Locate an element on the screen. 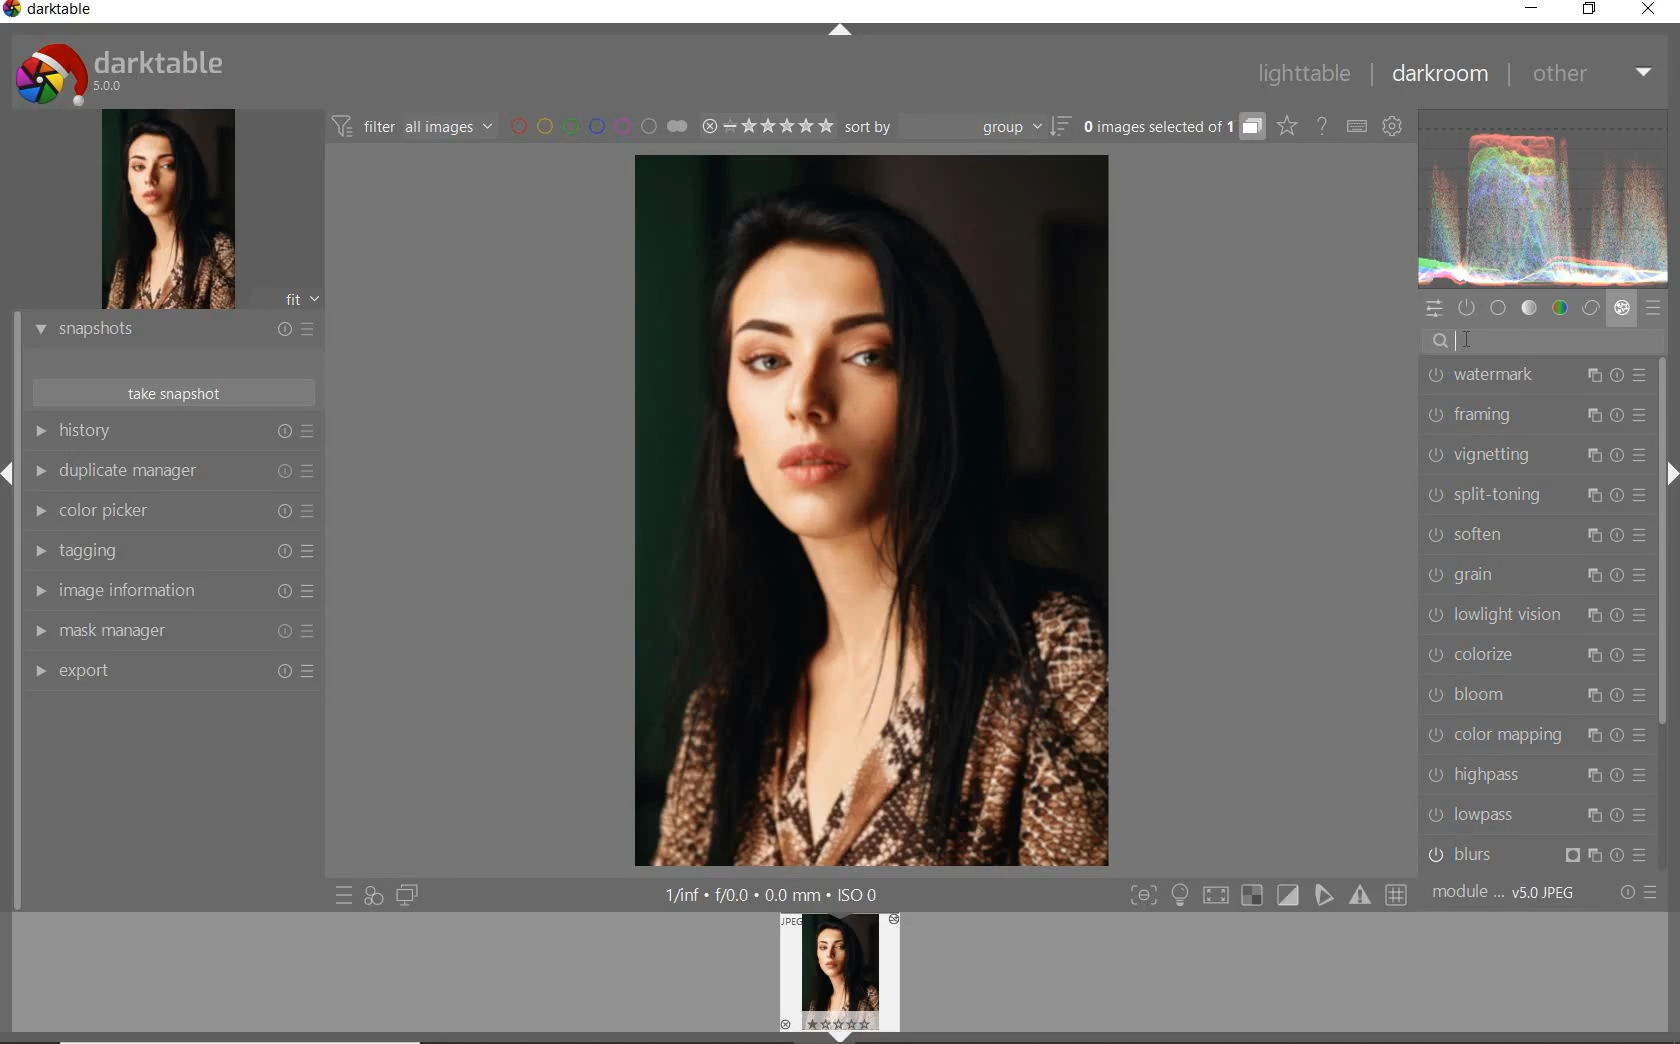  correct is located at coordinates (1591, 309).